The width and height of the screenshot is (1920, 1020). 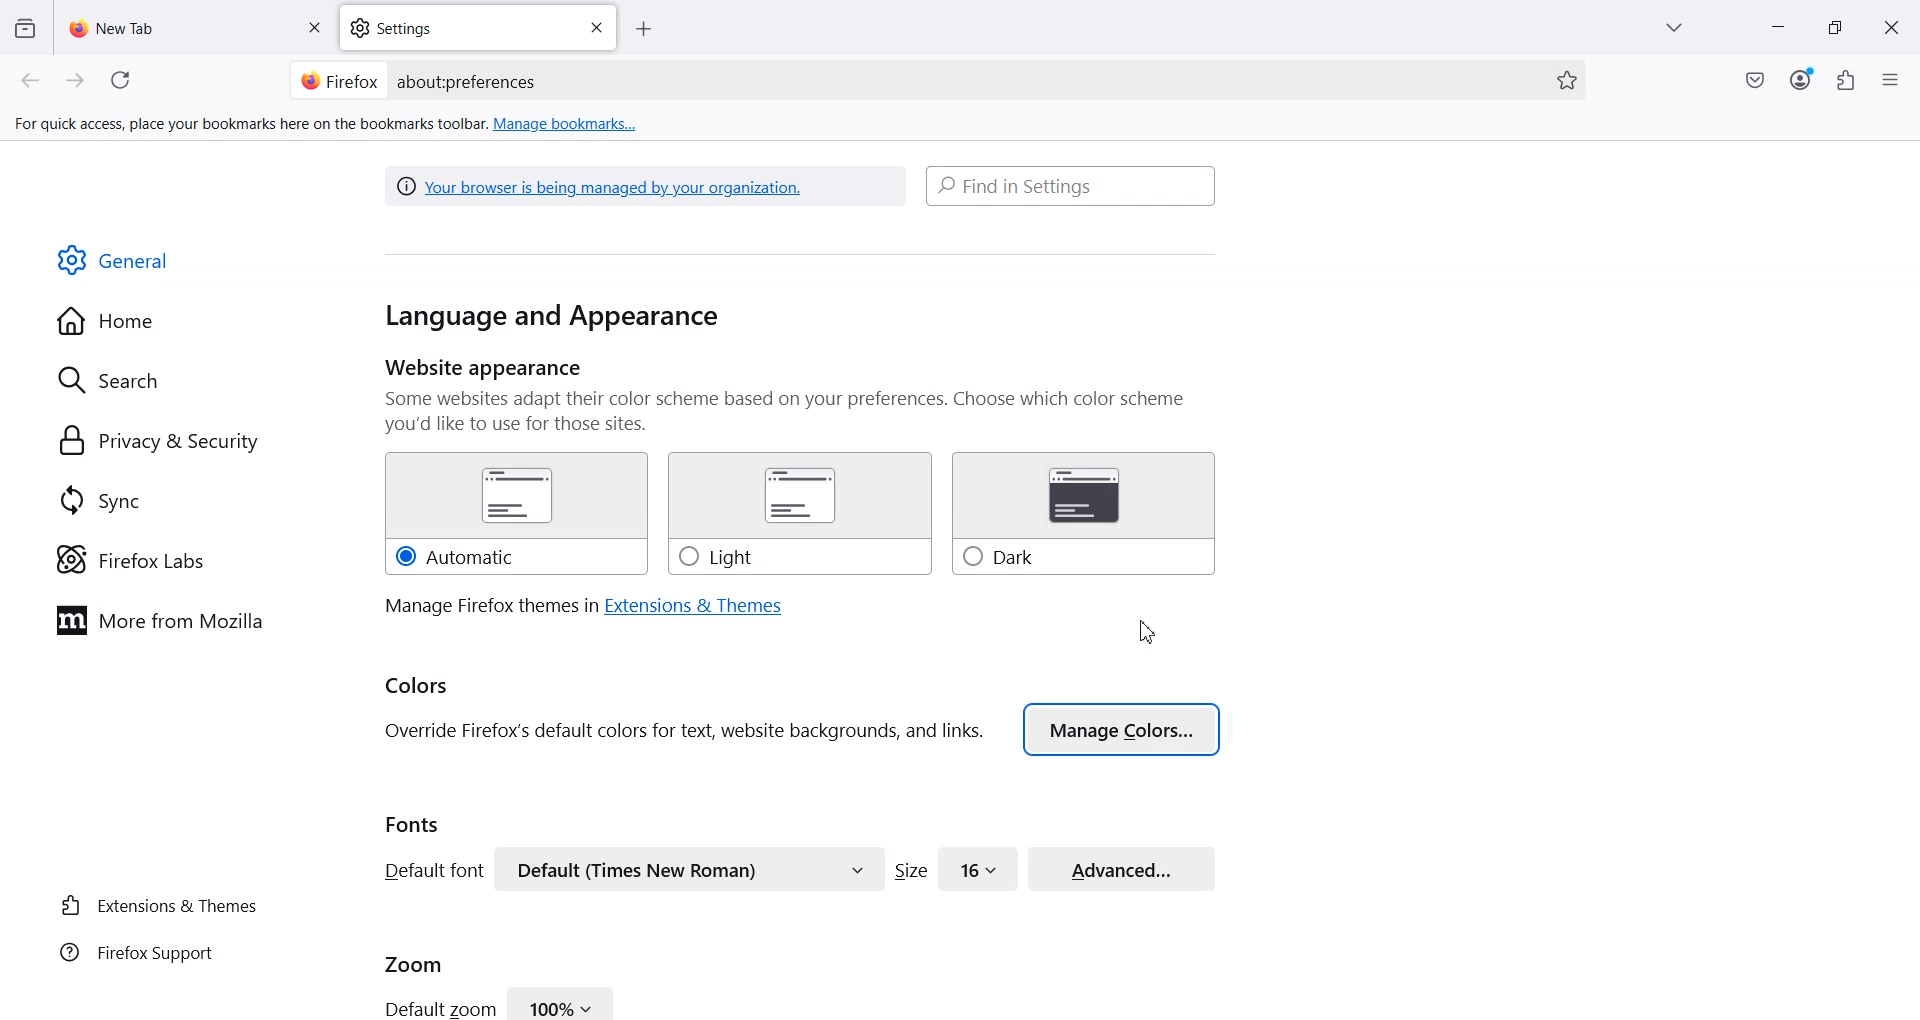 I want to click on about:prefernces, so click(x=468, y=82).